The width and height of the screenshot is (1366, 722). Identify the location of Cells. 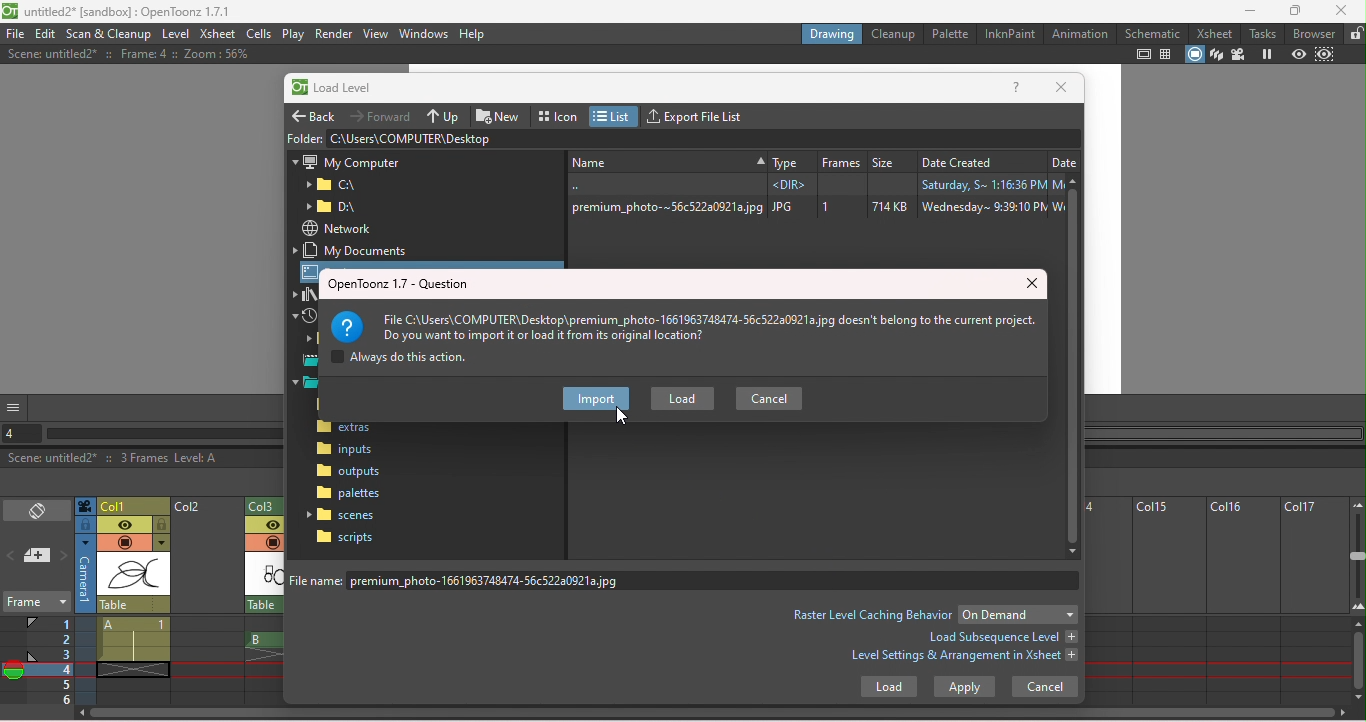
(258, 33).